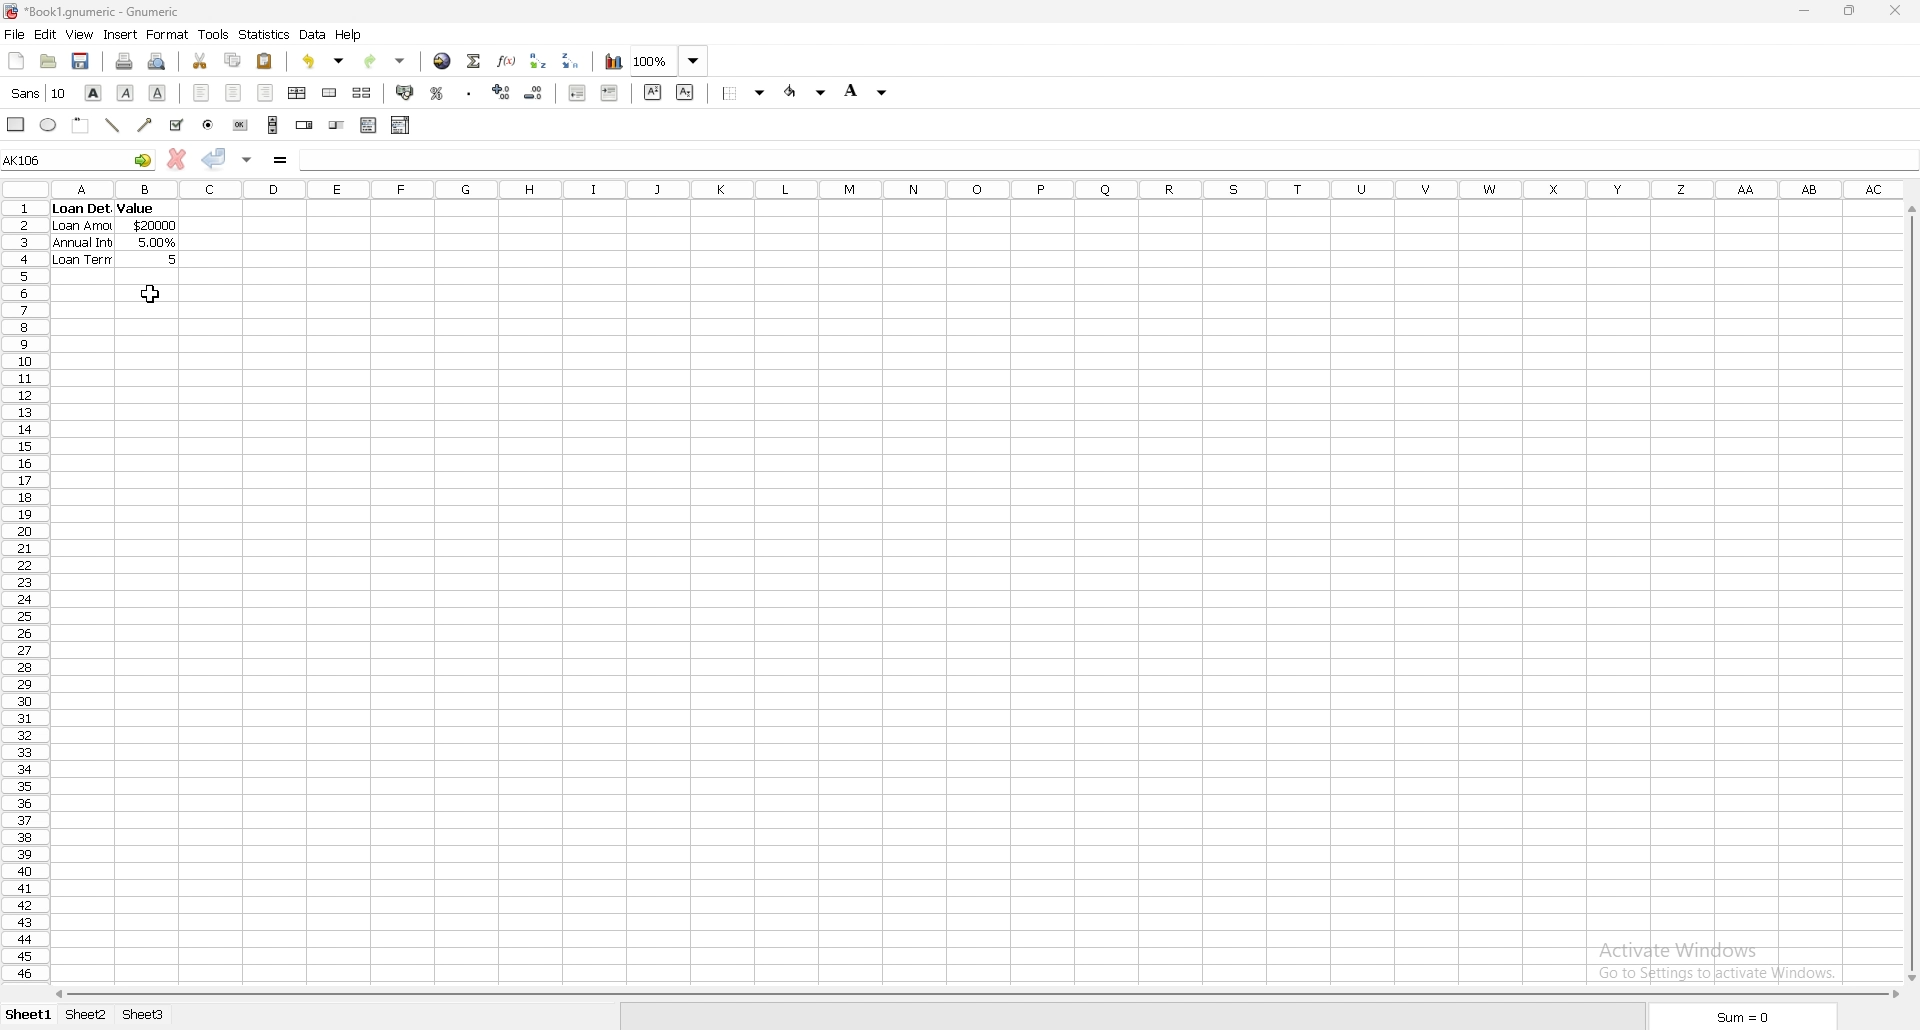 The width and height of the screenshot is (1920, 1030). Describe the element at coordinates (610, 93) in the screenshot. I see `increase indent` at that location.